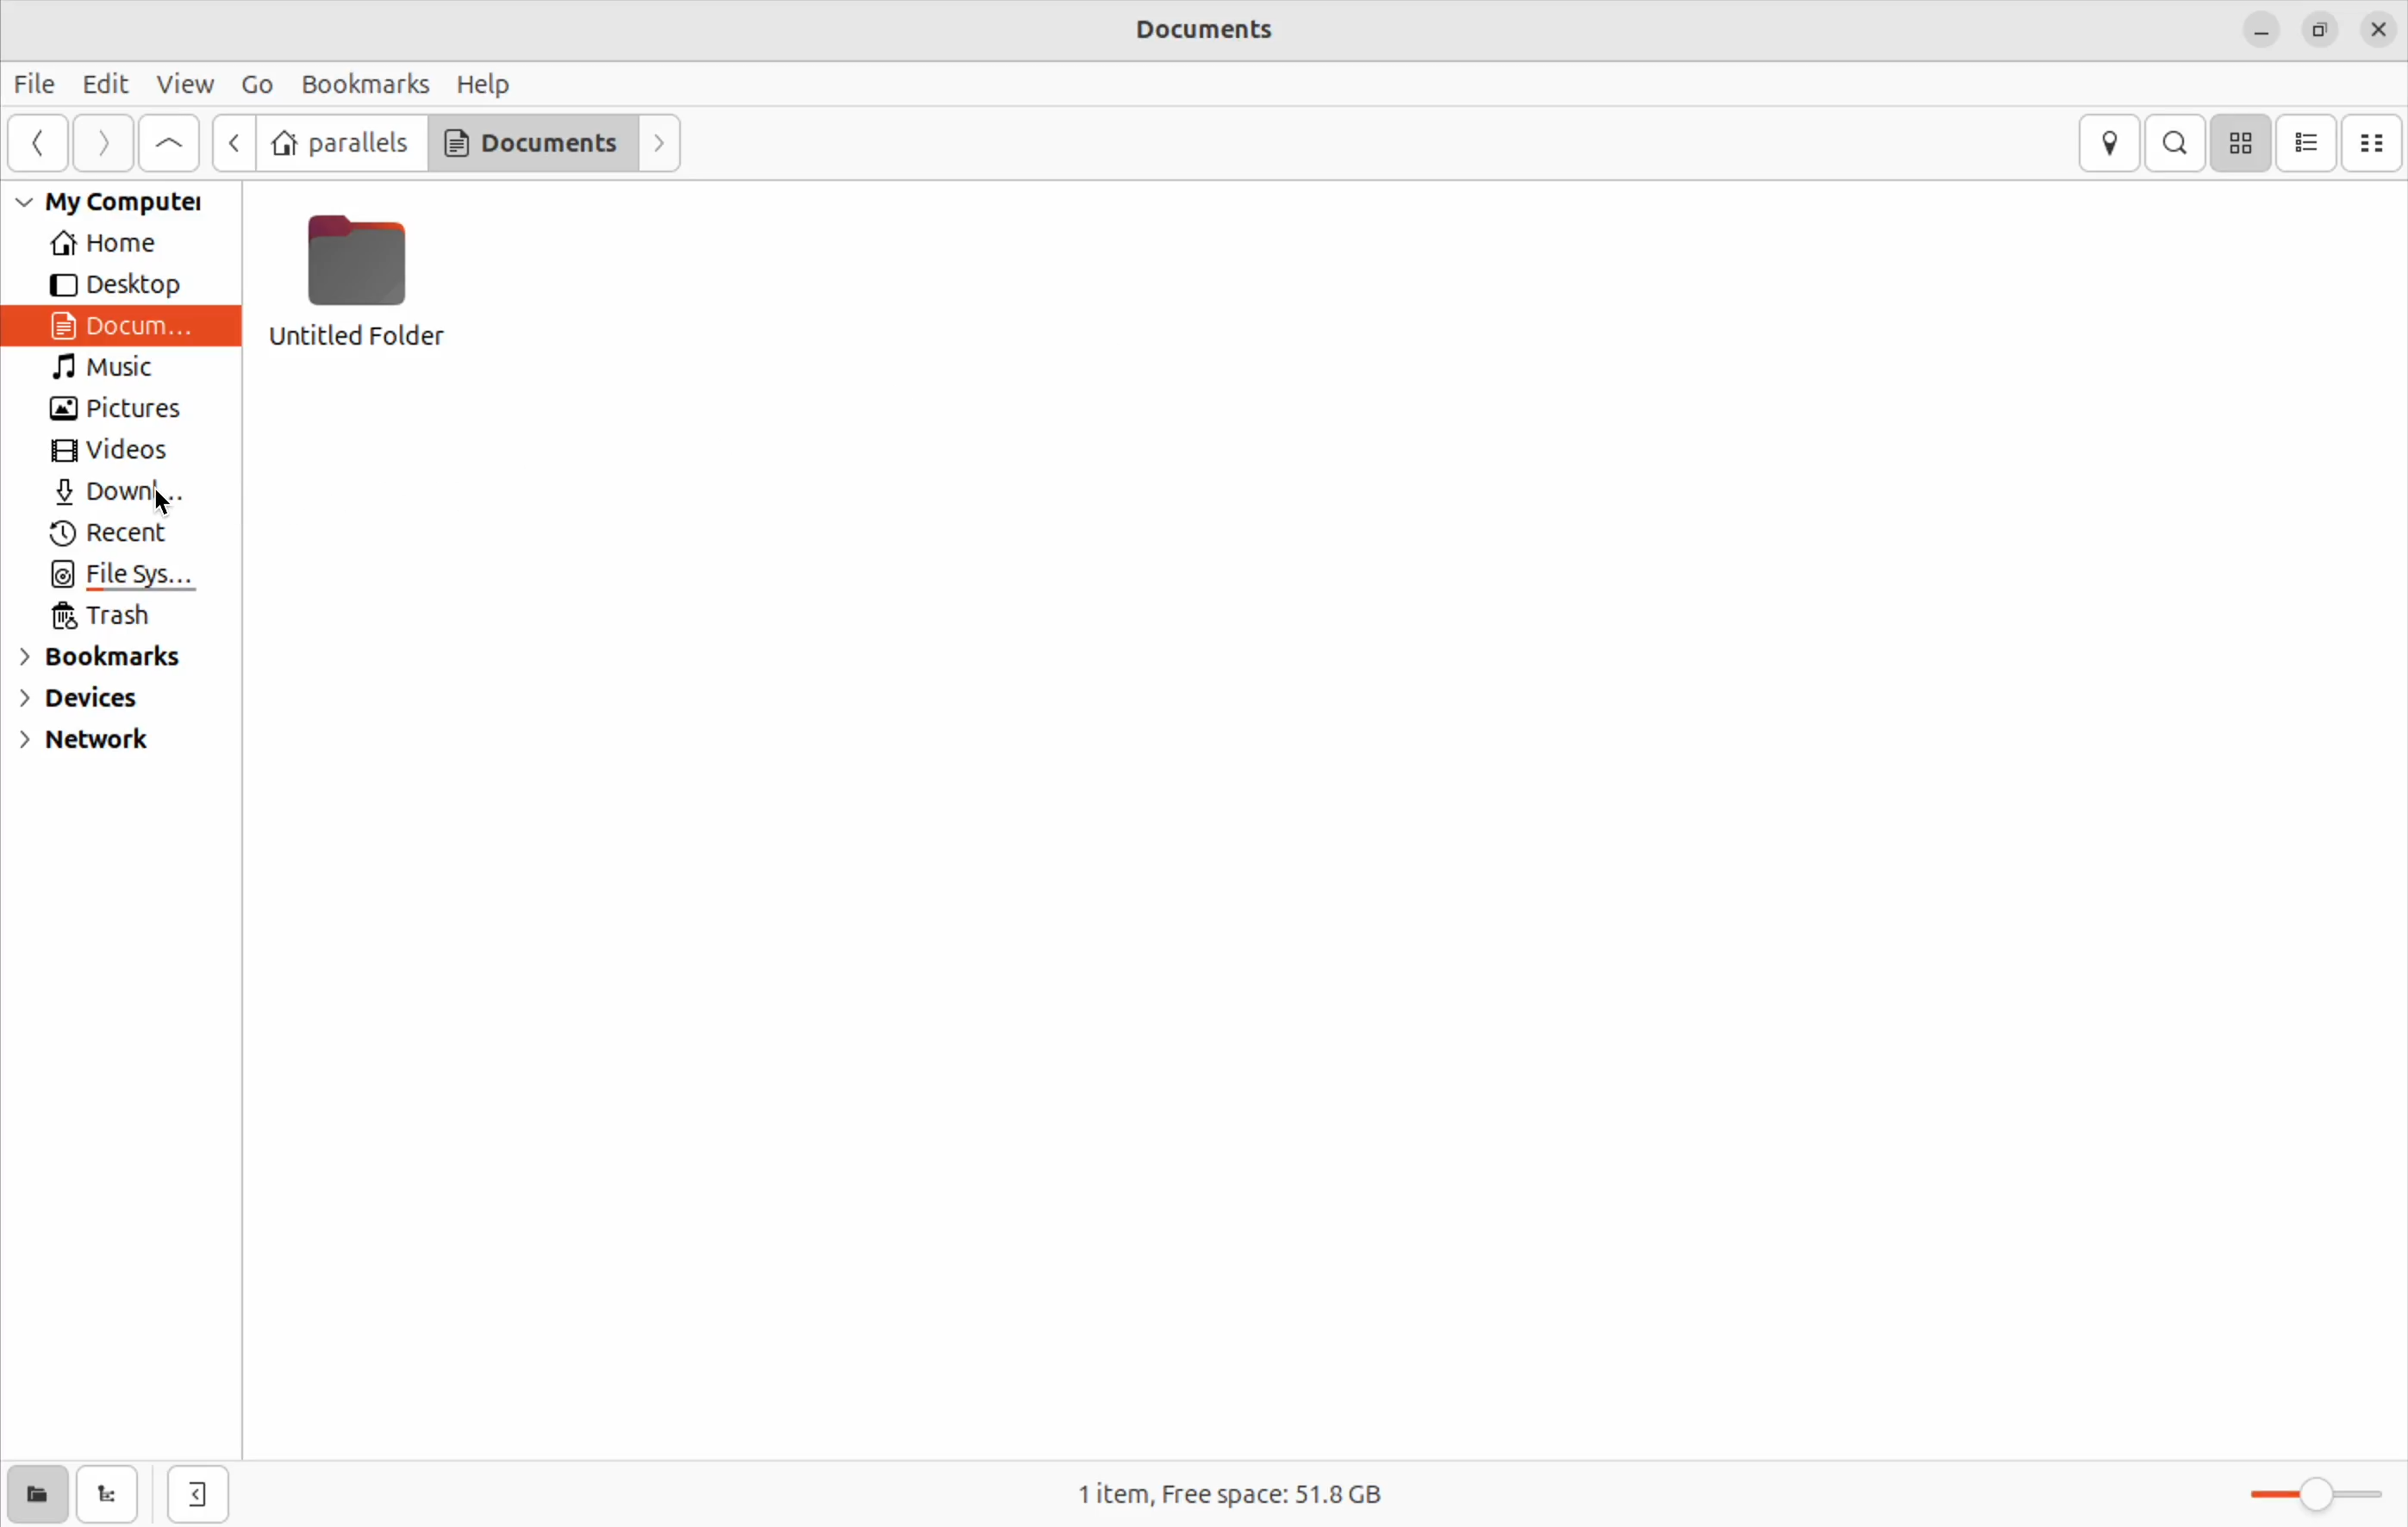 This screenshot has height=1527, width=2408. I want to click on file system, so click(113, 579).